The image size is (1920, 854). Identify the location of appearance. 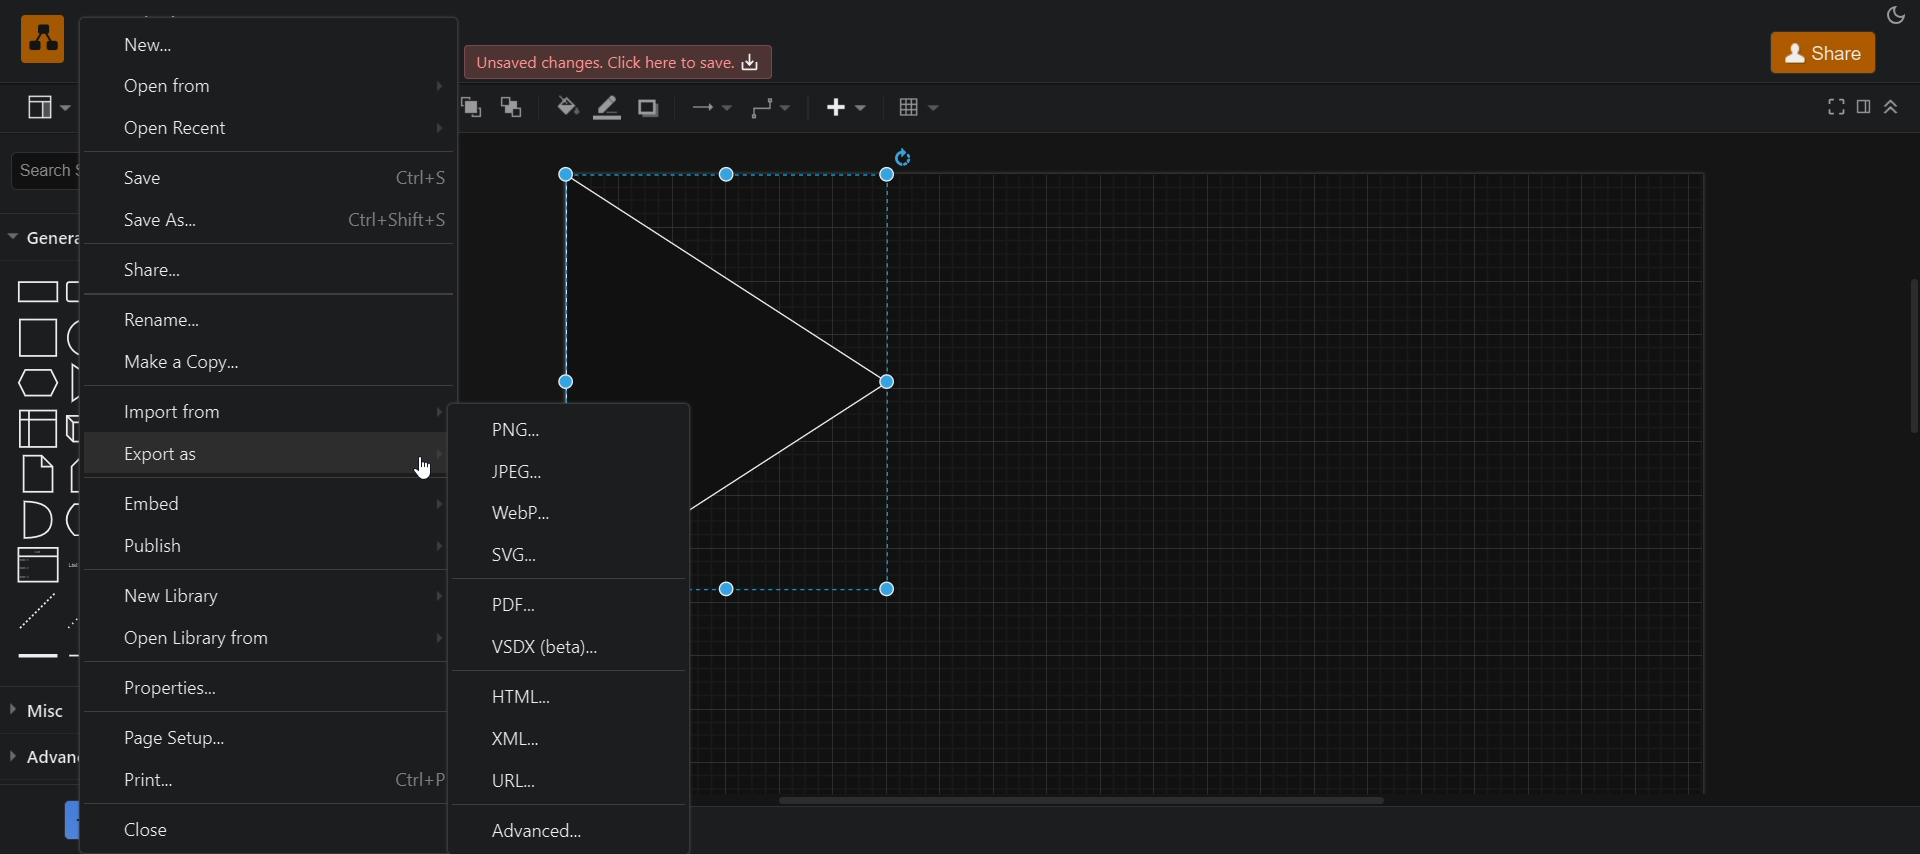
(1893, 15).